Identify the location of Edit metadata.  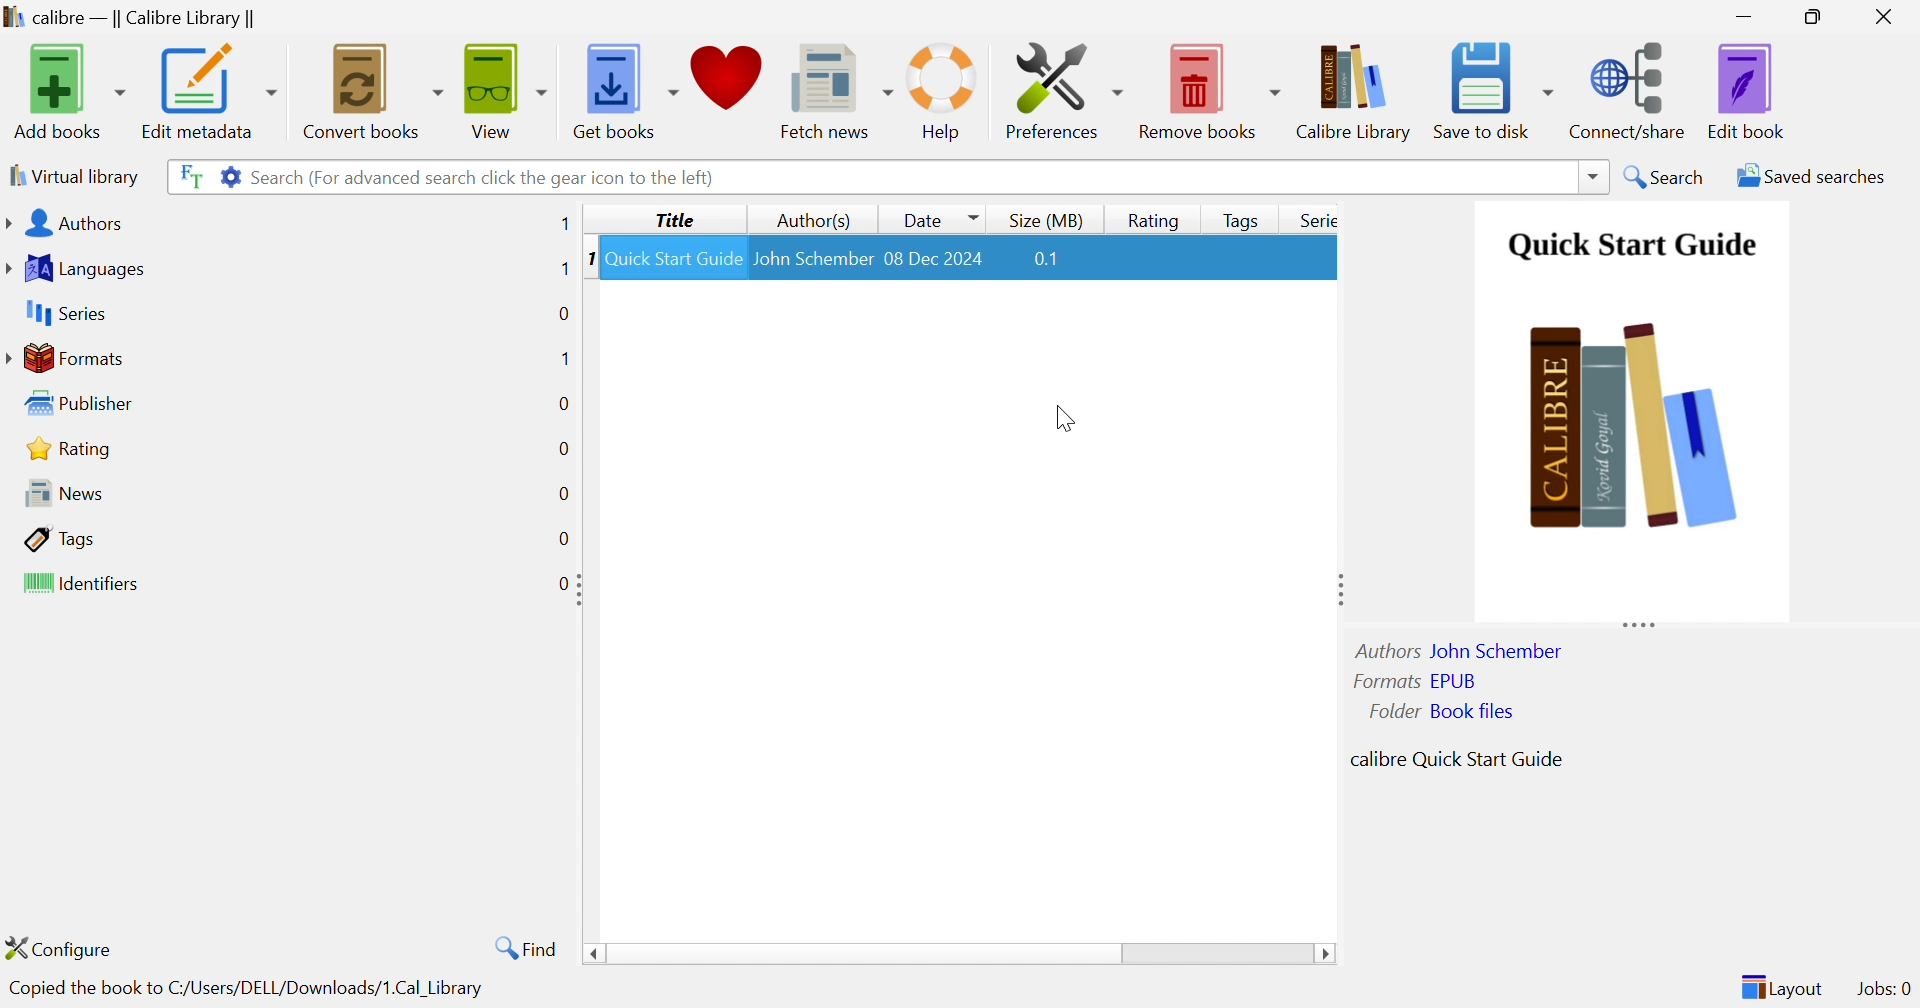
(210, 91).